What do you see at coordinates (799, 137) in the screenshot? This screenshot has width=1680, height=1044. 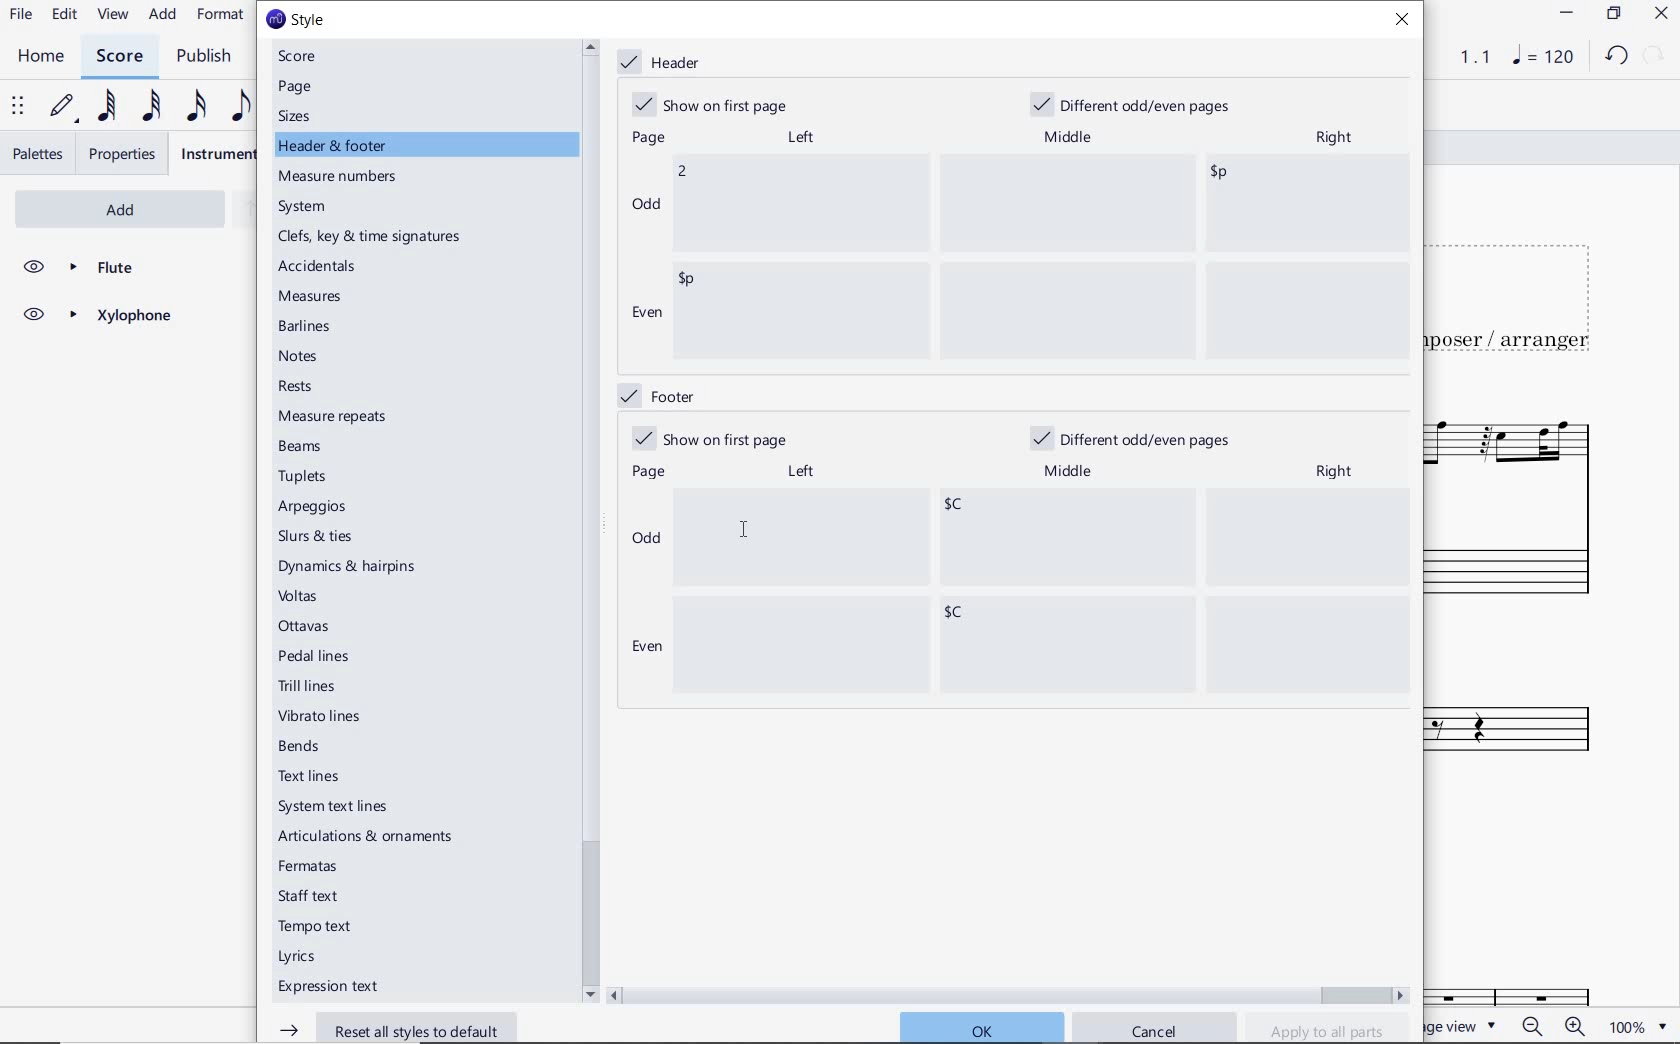 I see `left` at bounding box center [799, 137].